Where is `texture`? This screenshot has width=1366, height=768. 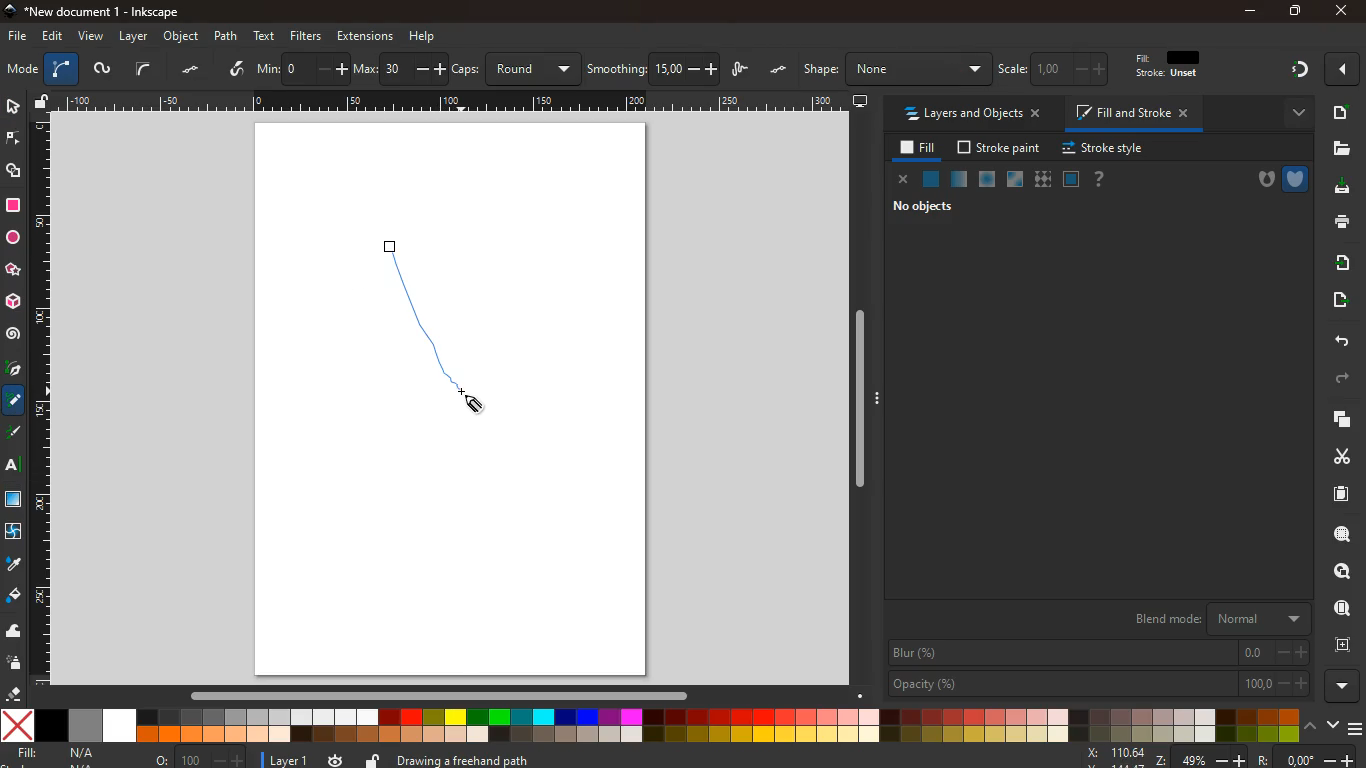
texture is located at coordinates (1043, 180).